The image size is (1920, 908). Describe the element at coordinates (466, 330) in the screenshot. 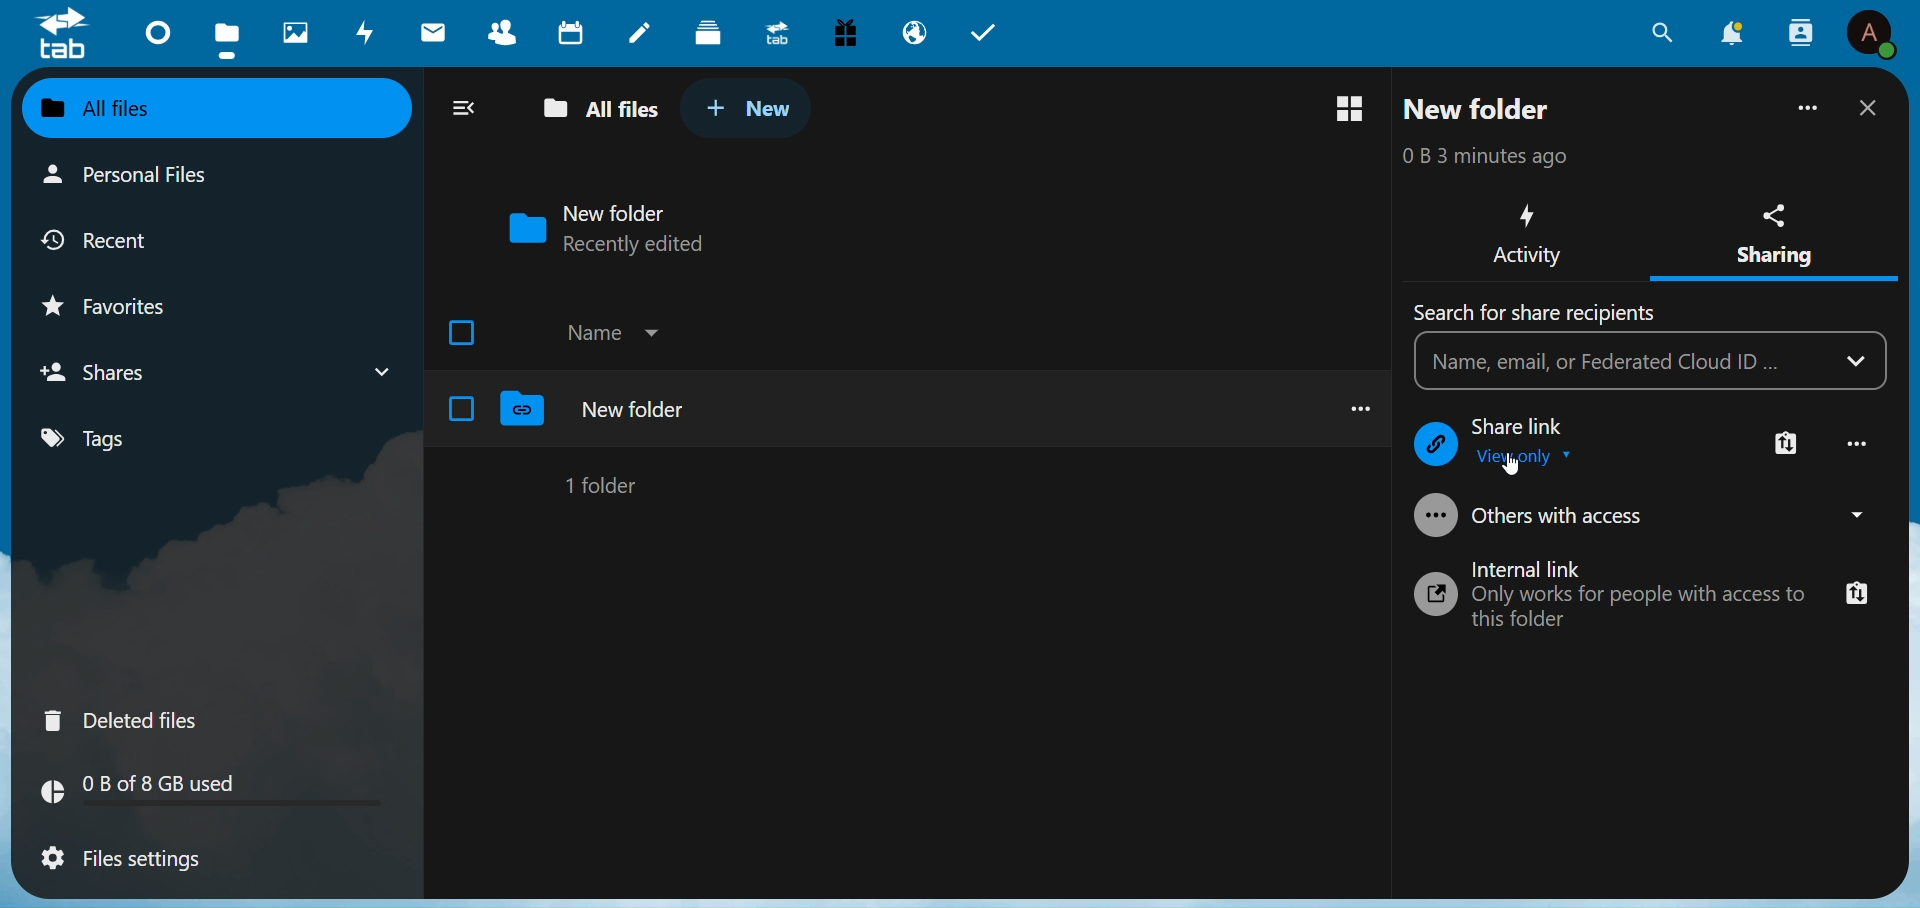

I see `Check box` at that location.